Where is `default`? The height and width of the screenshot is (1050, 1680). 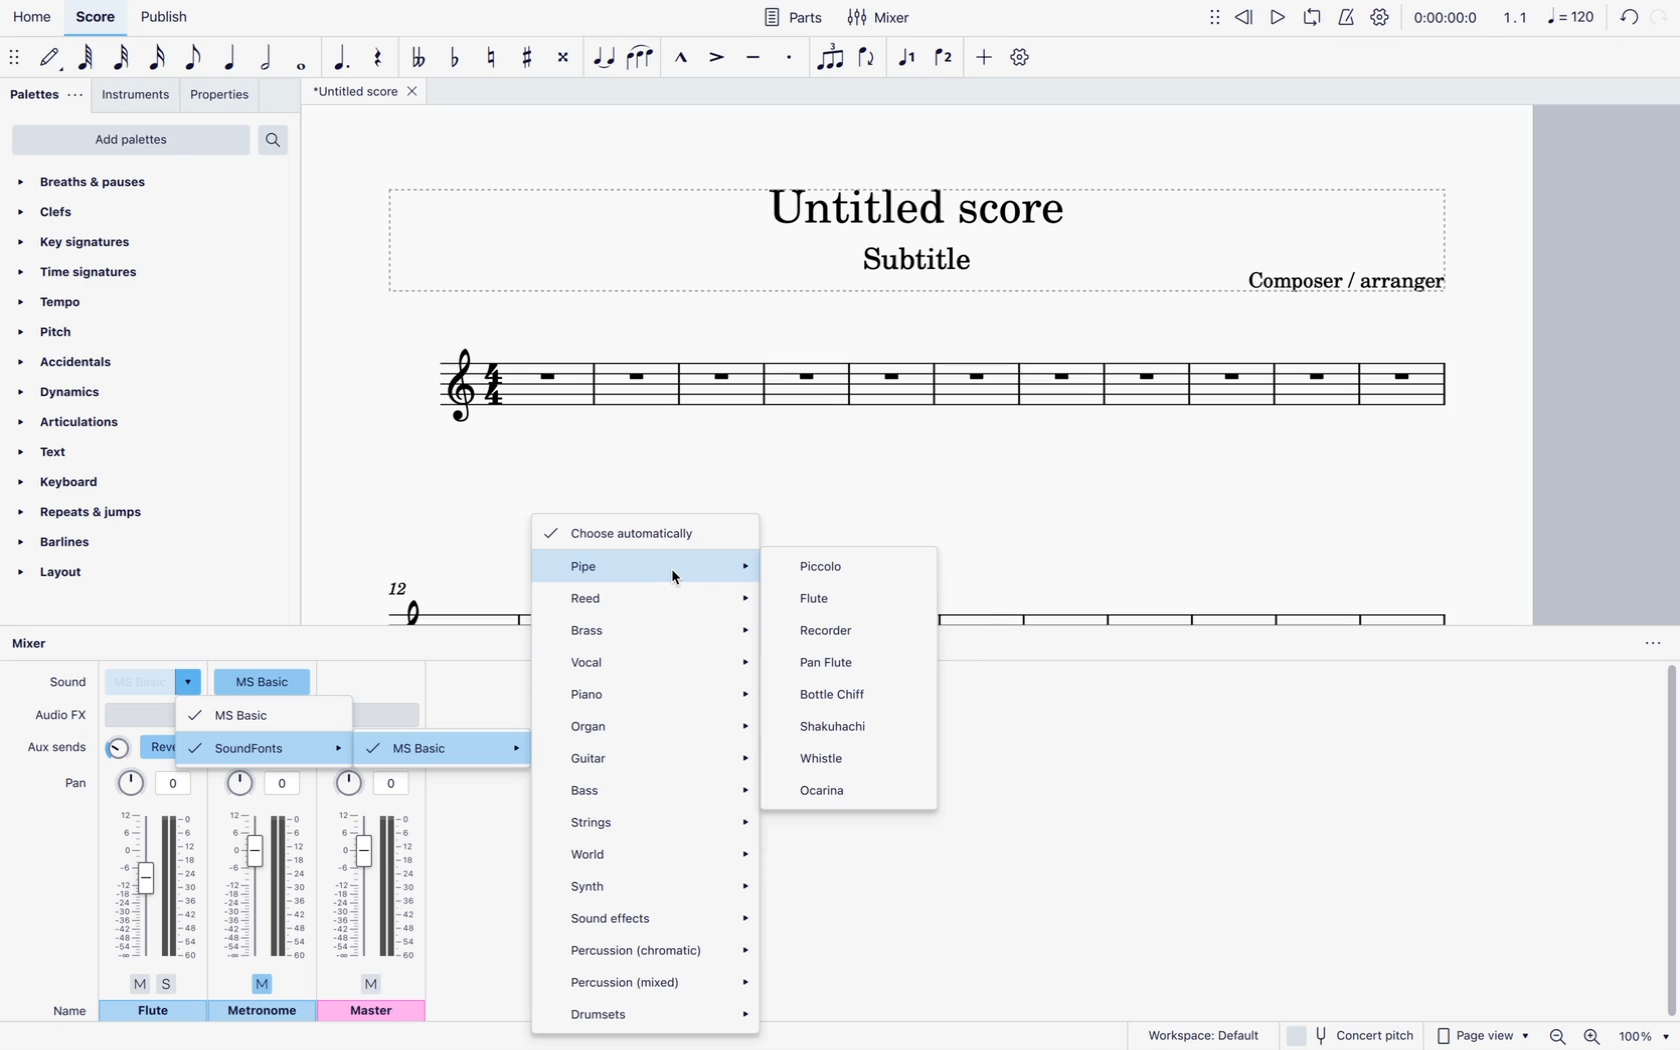 default is located at coordinates (52, 58).